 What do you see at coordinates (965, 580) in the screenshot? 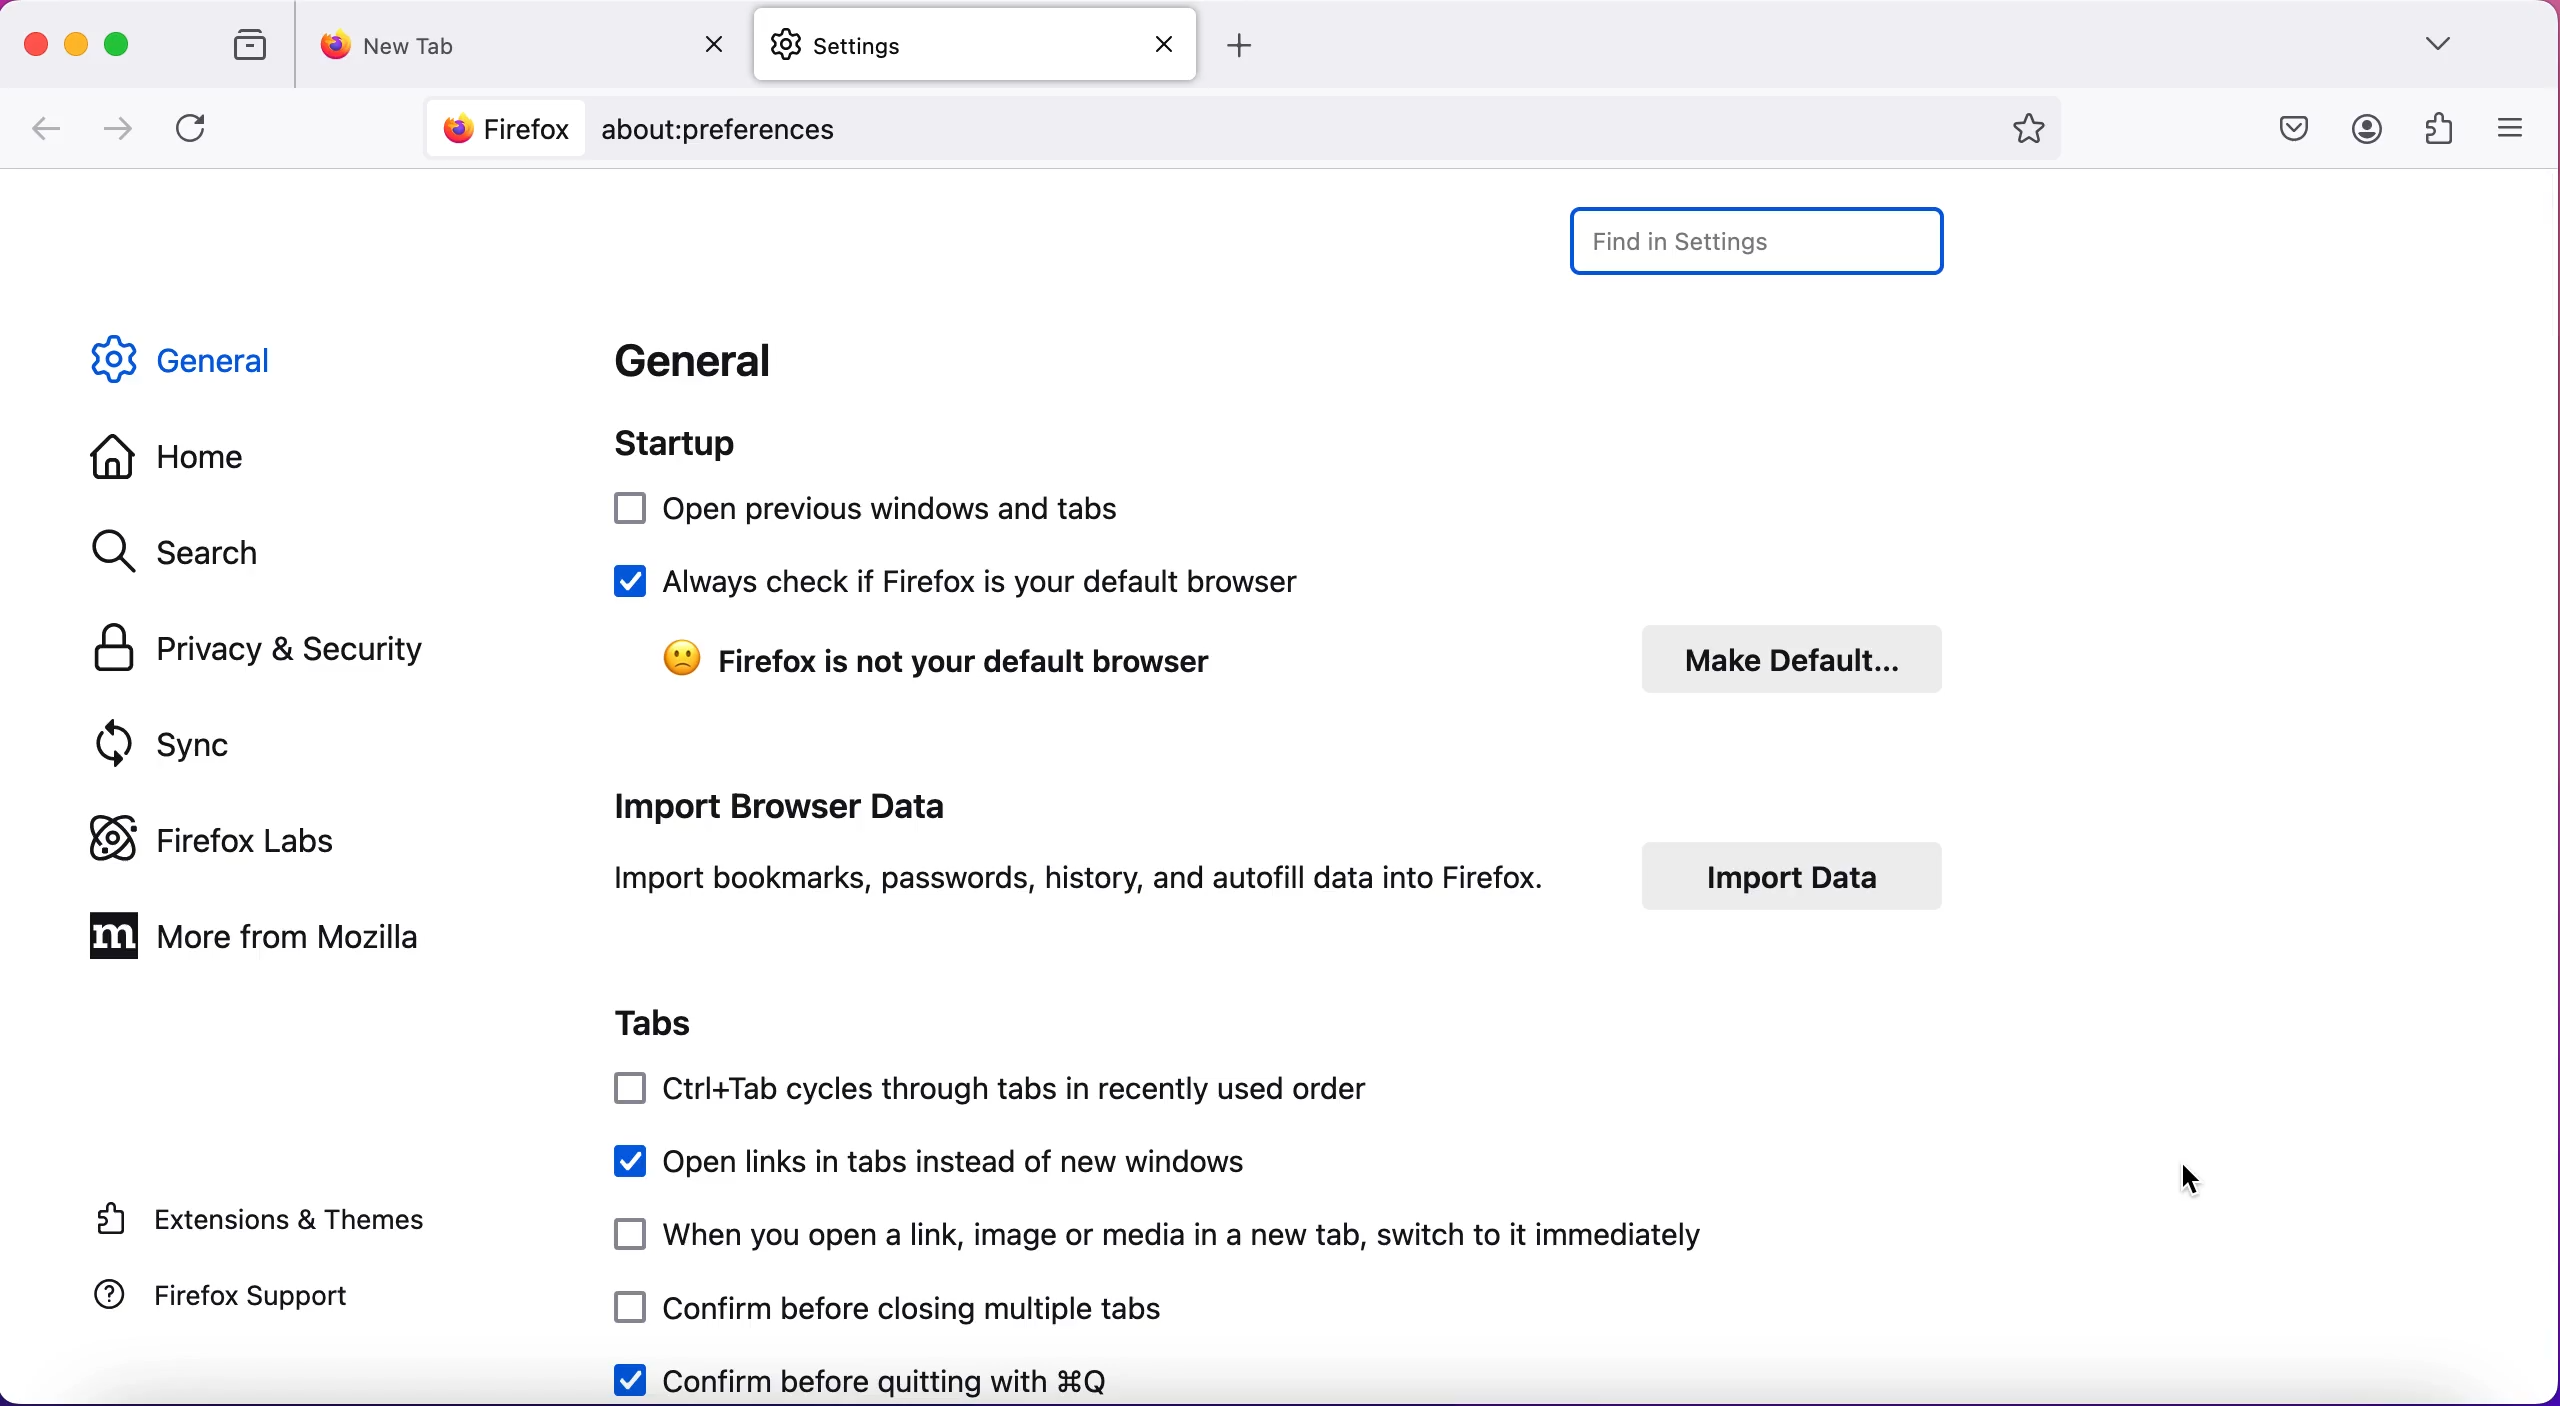
I see `always check if firefox is your default browser` at bounding box center [965, 580].